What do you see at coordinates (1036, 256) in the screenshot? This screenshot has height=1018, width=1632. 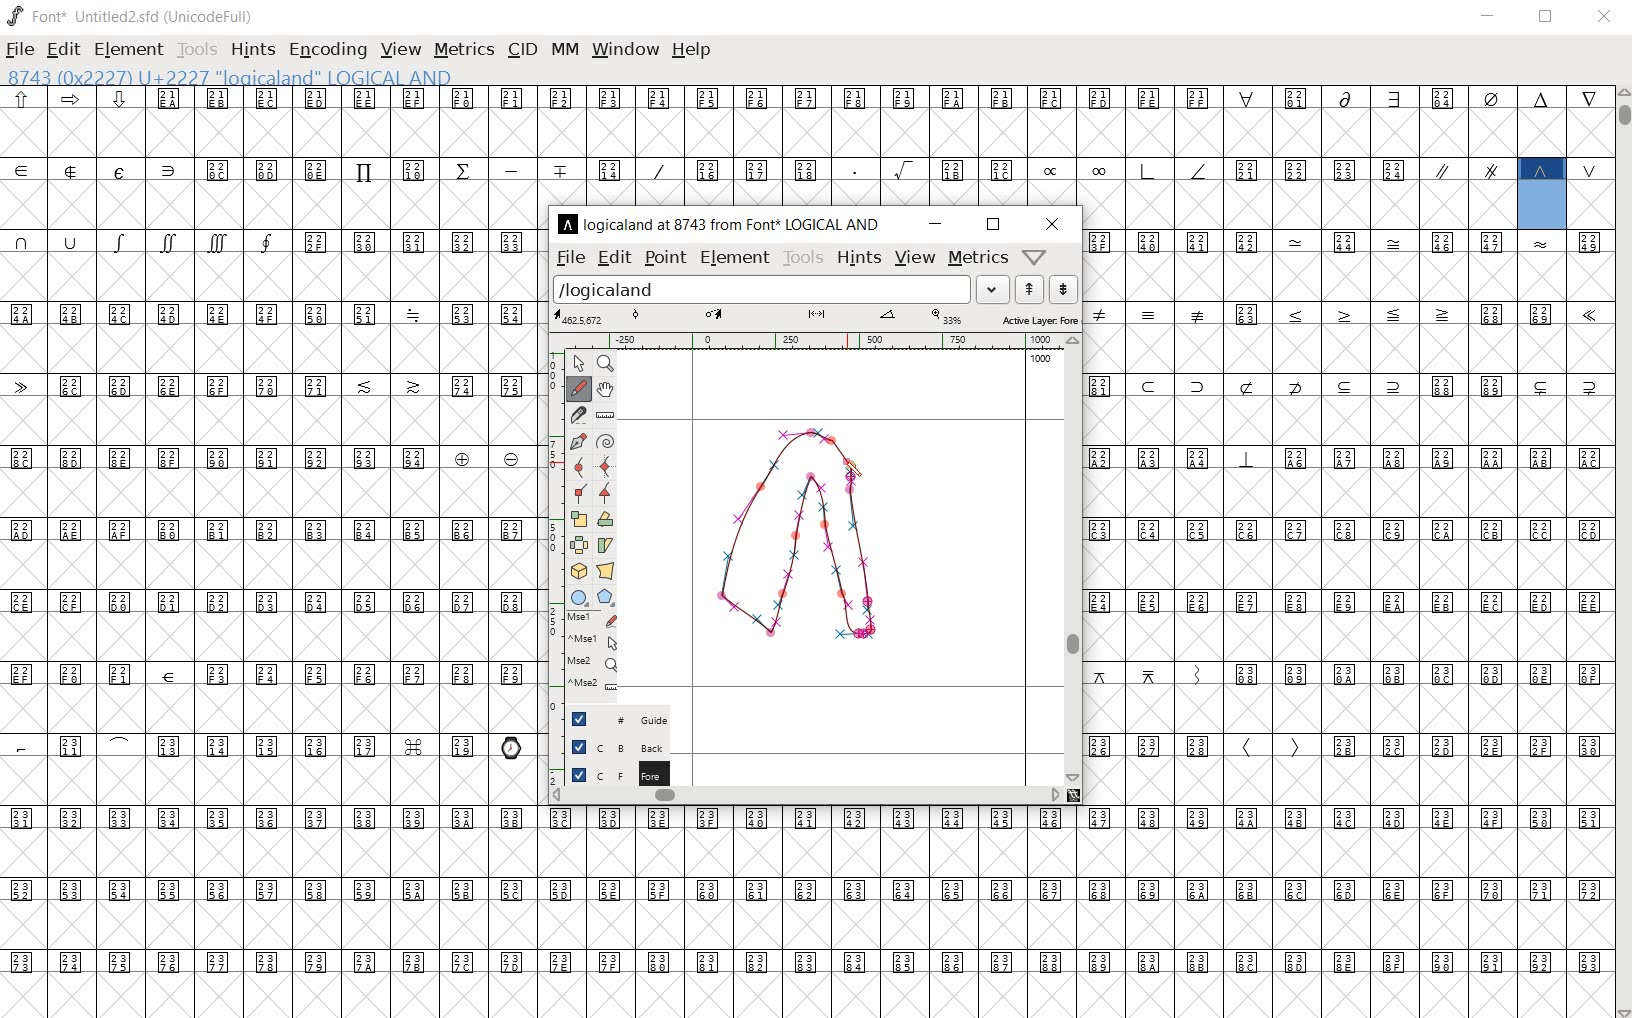 I see `Help/Window` at bounding box center [1036, 256].